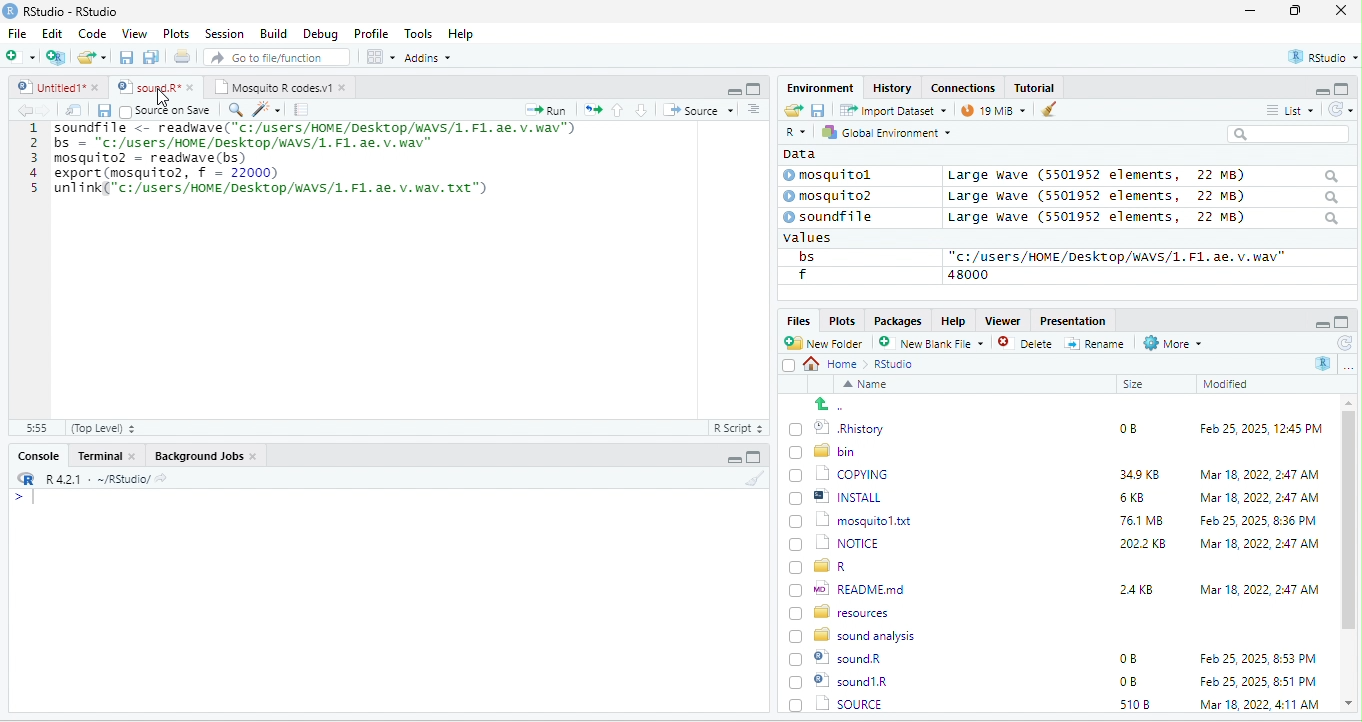  What do you see at coordinates (1260, 474) in the screenshot?
I see `Mar 18, 2022, 247 AM` at bounding box center [1260, 474].